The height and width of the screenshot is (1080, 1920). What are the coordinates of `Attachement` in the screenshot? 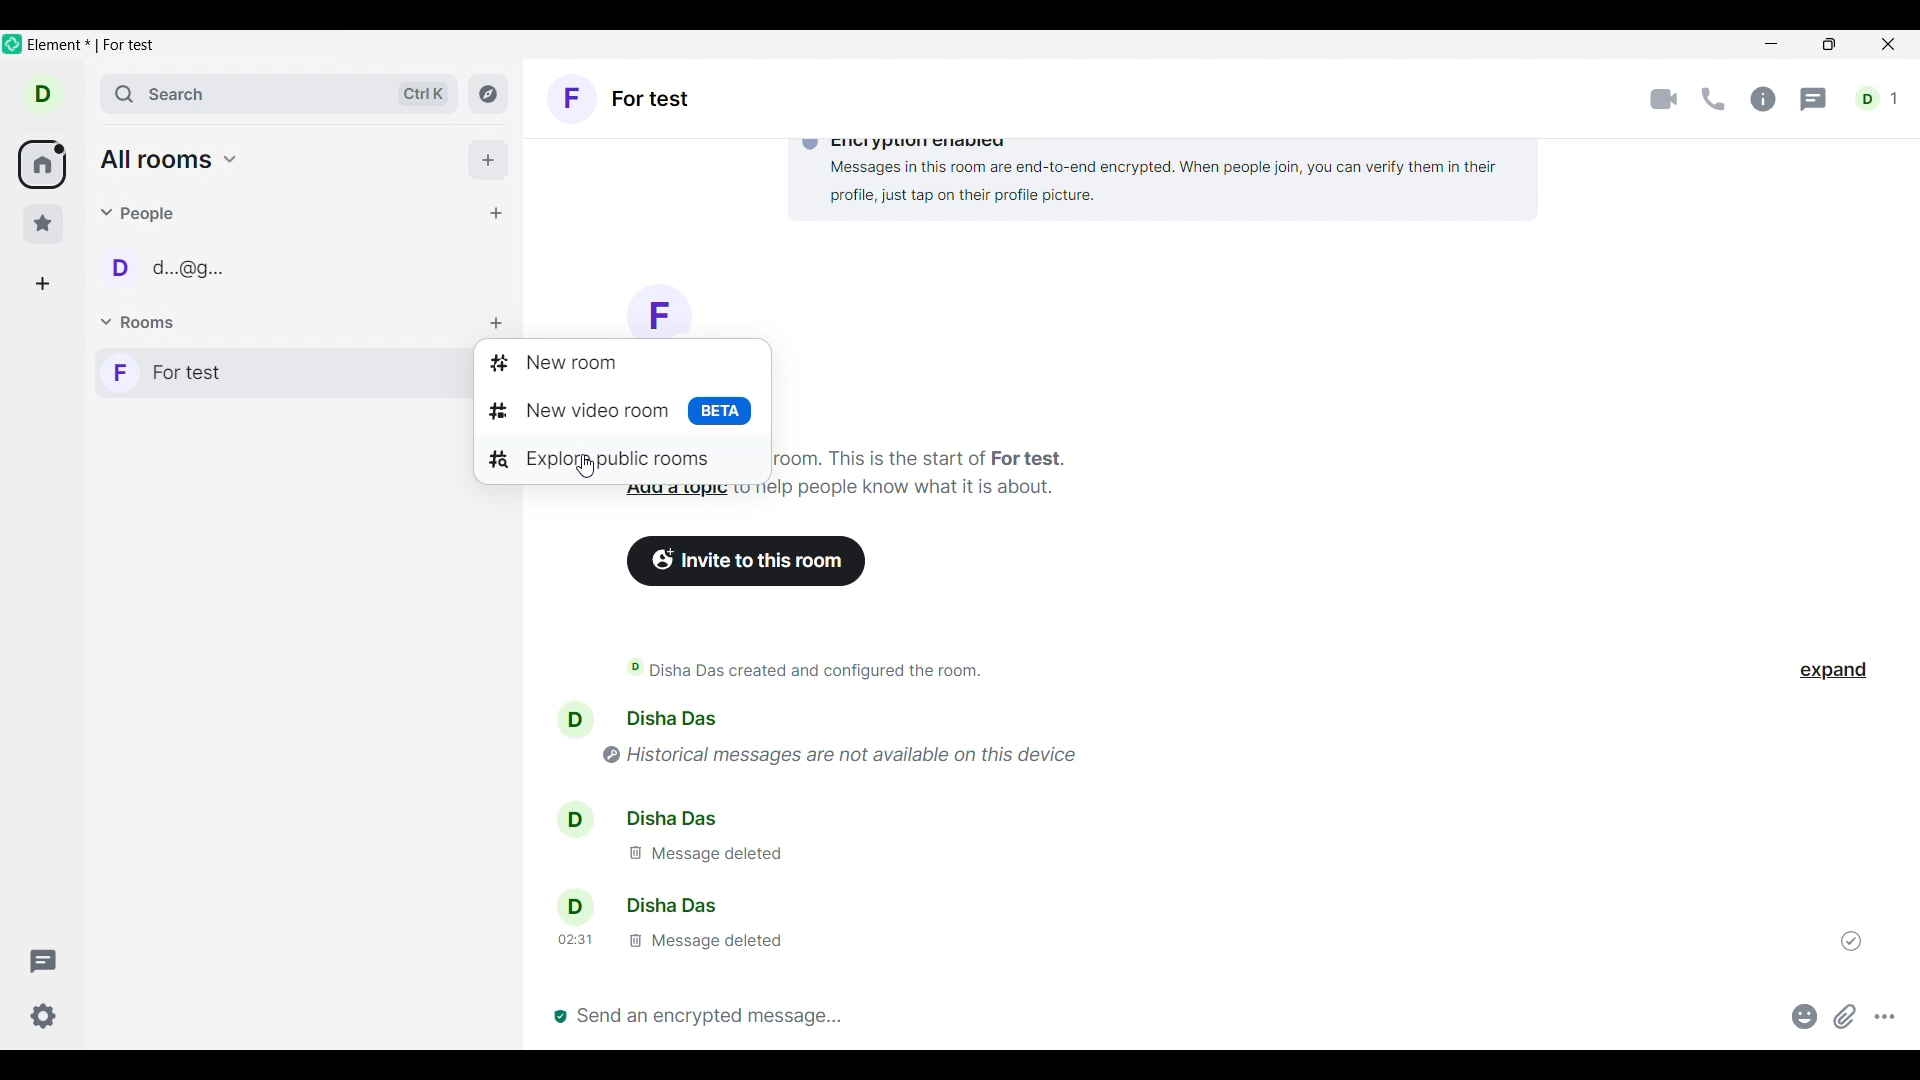 It's located at (1845, 1017).